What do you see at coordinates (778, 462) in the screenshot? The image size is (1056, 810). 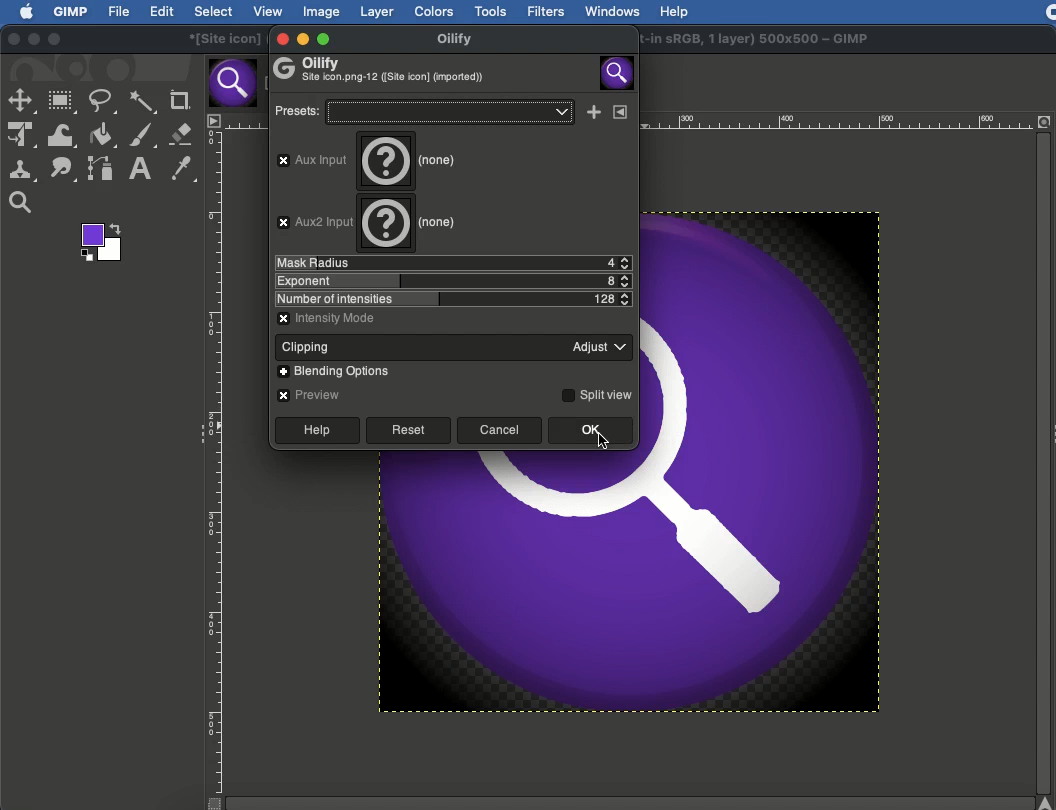 I see `Image` at bounding box center [778, 462].